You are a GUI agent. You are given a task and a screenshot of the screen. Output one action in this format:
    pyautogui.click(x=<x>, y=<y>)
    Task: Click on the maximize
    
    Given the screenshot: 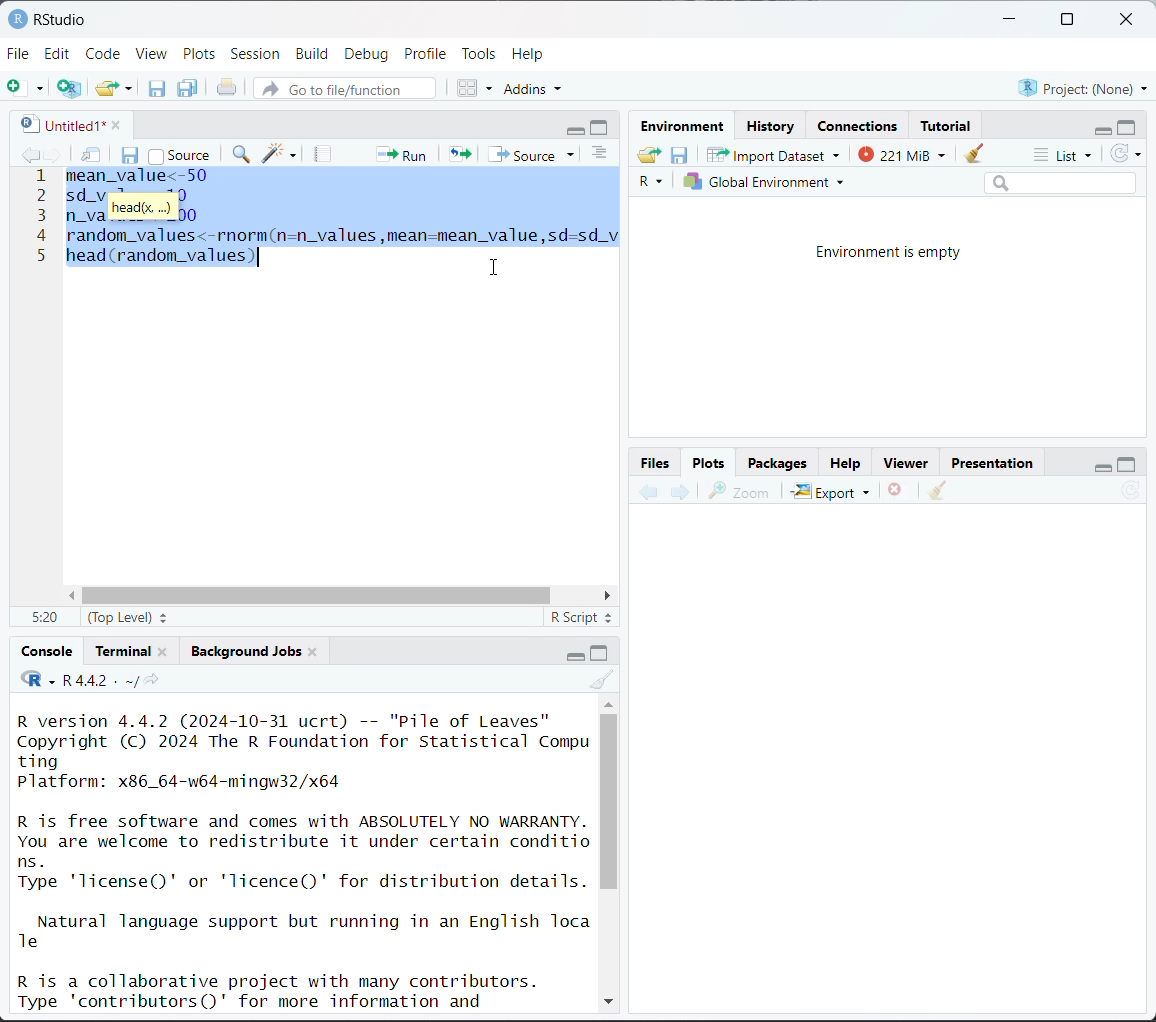 What is the action you would take?
    pyautogui.click(x=1127, y=463)
    